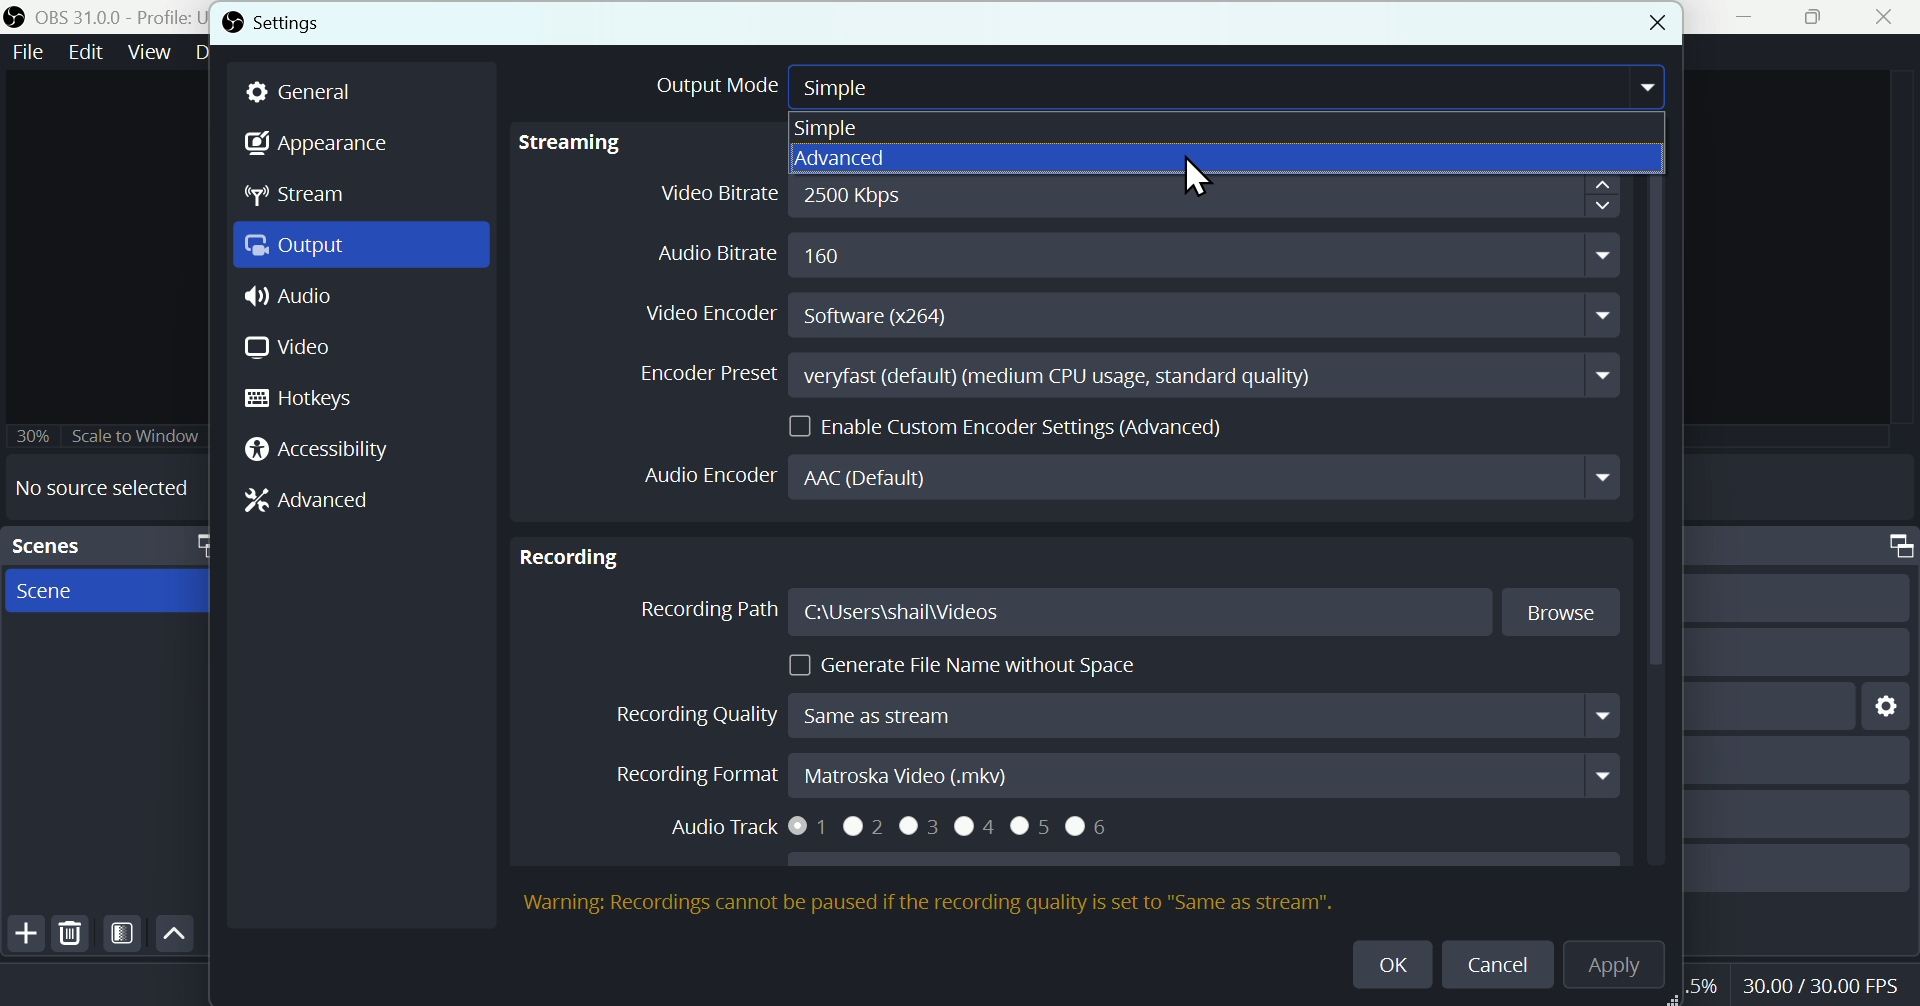 This screenshot has width=1920, height=1006. Describe the element at coordinates (73, 932) in the screenshot. I see `Delete` at that location.